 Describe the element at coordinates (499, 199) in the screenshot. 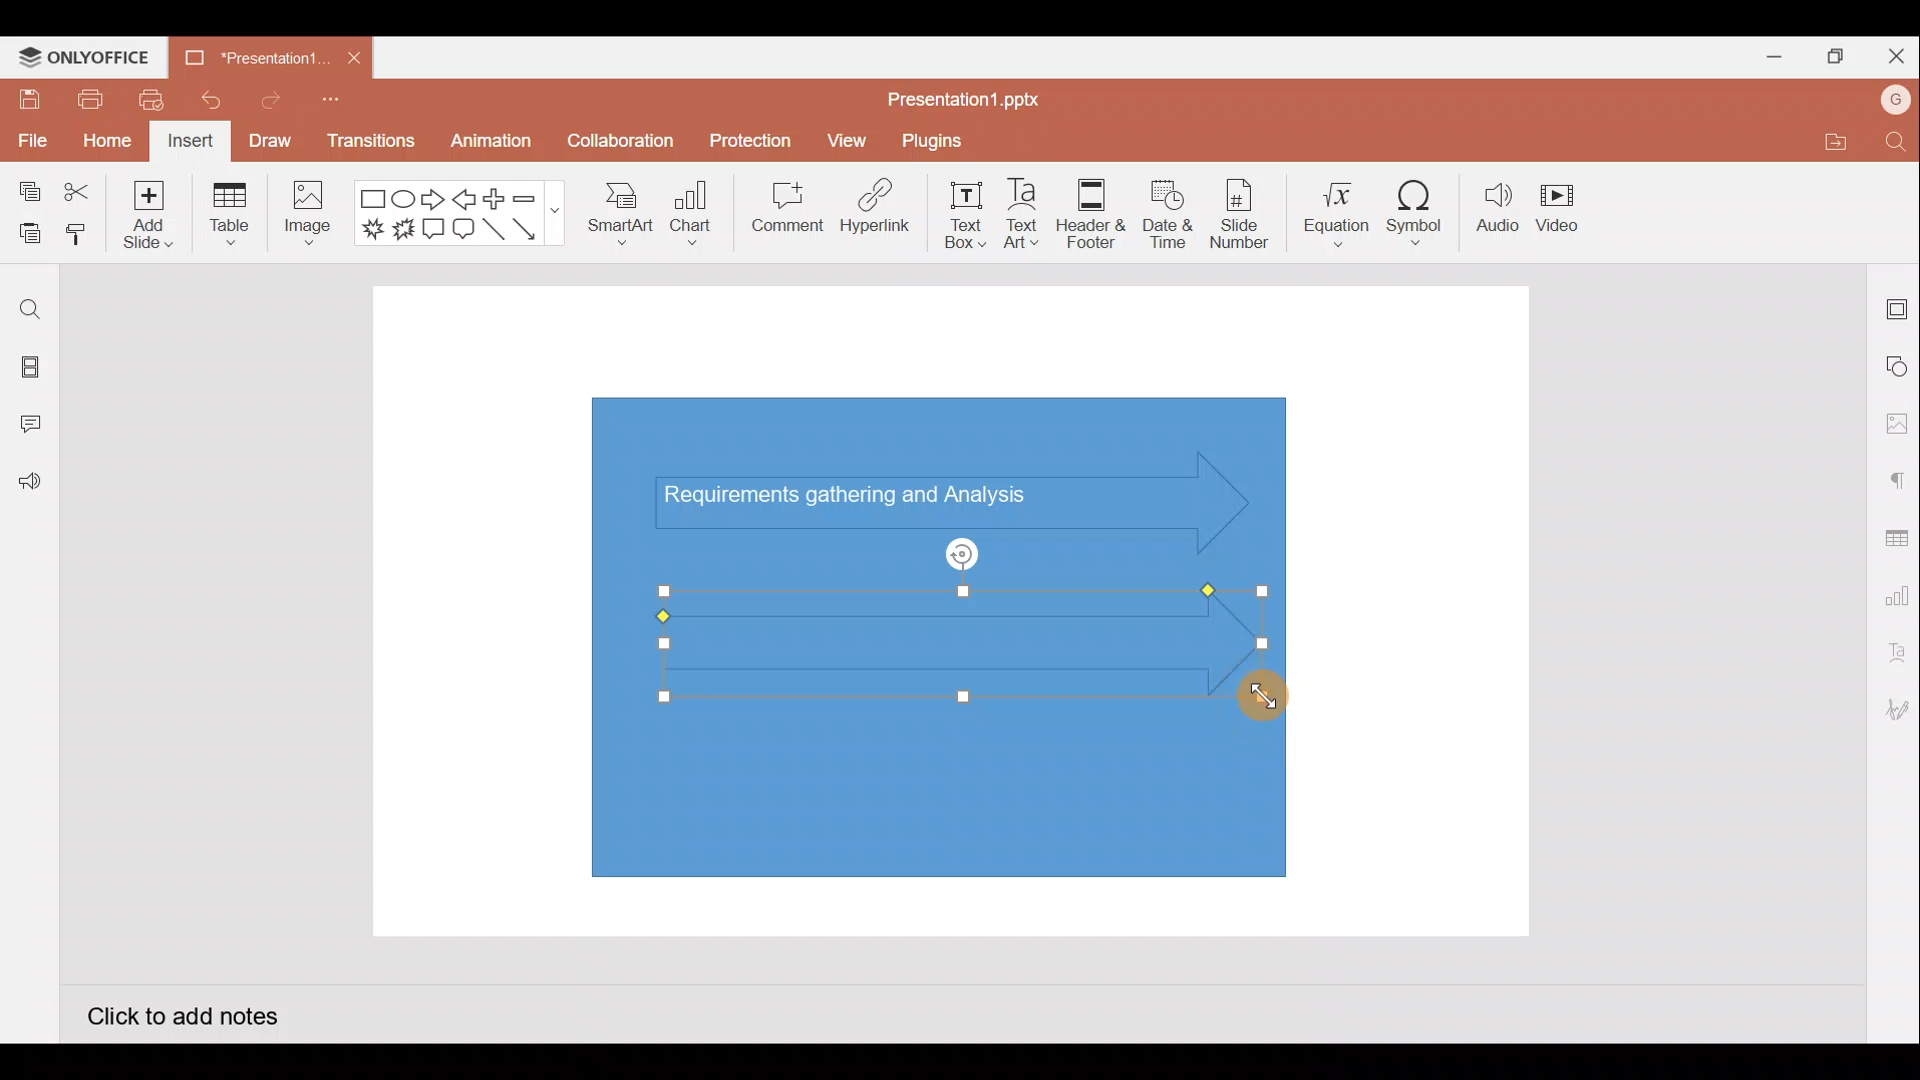

I see `Plus` at that location.